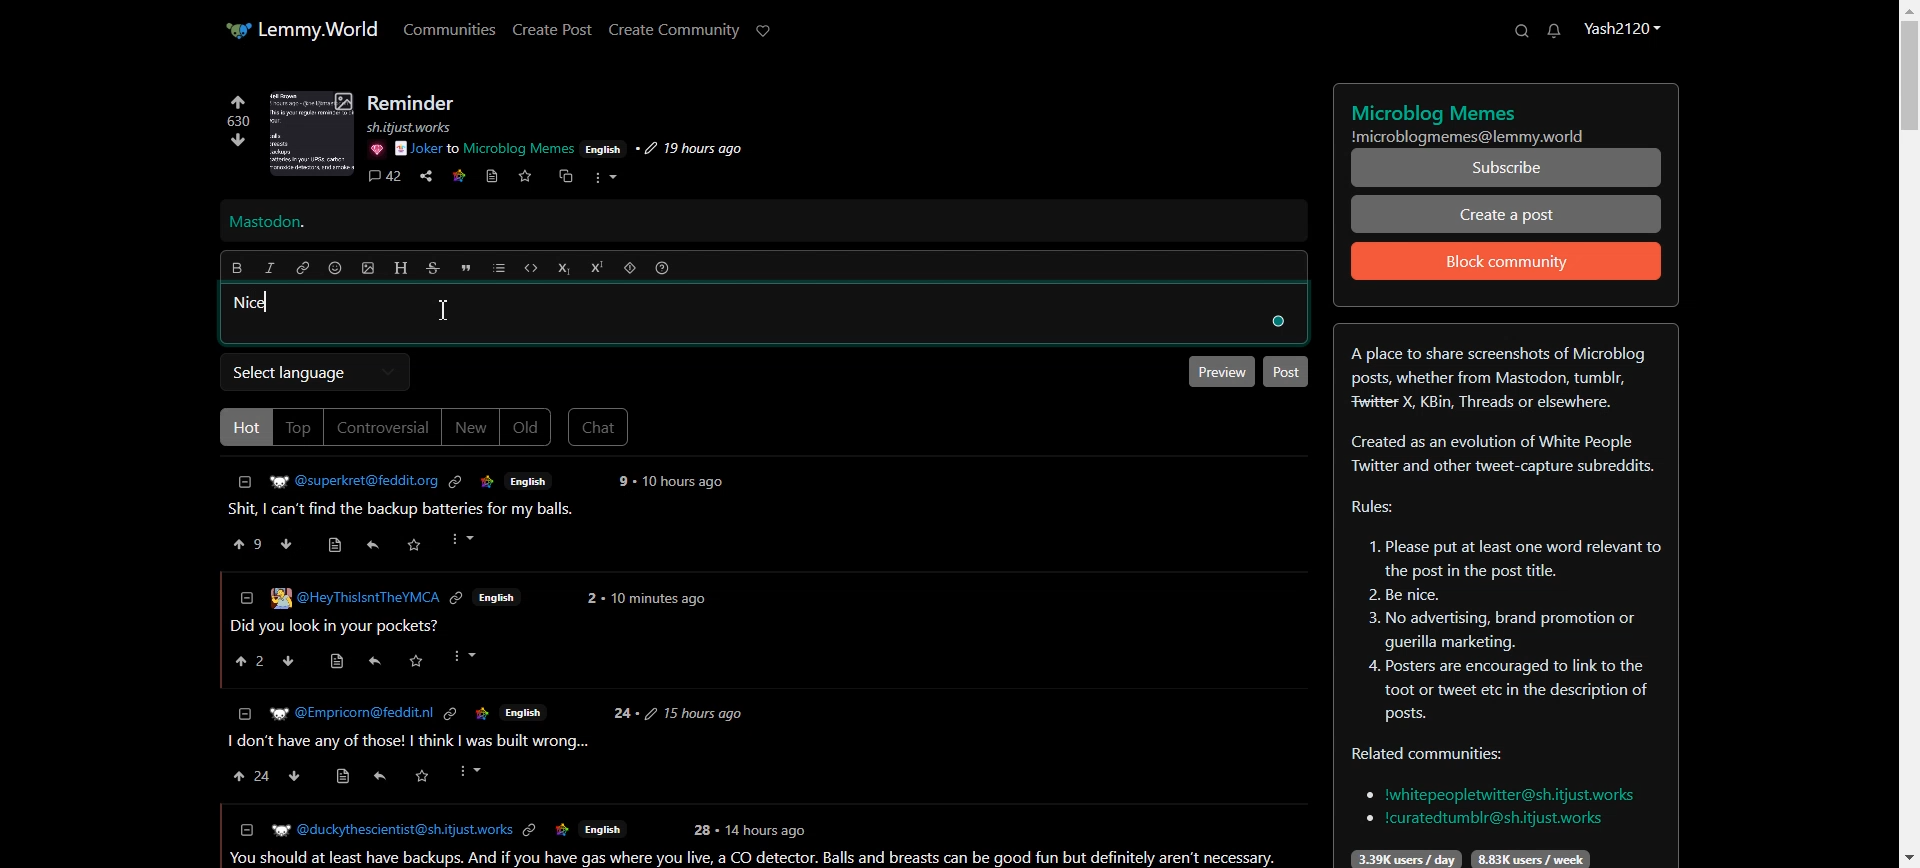  Describe the element at coordinates (450, 28) in the screenshot. I see `Communities` at that location.